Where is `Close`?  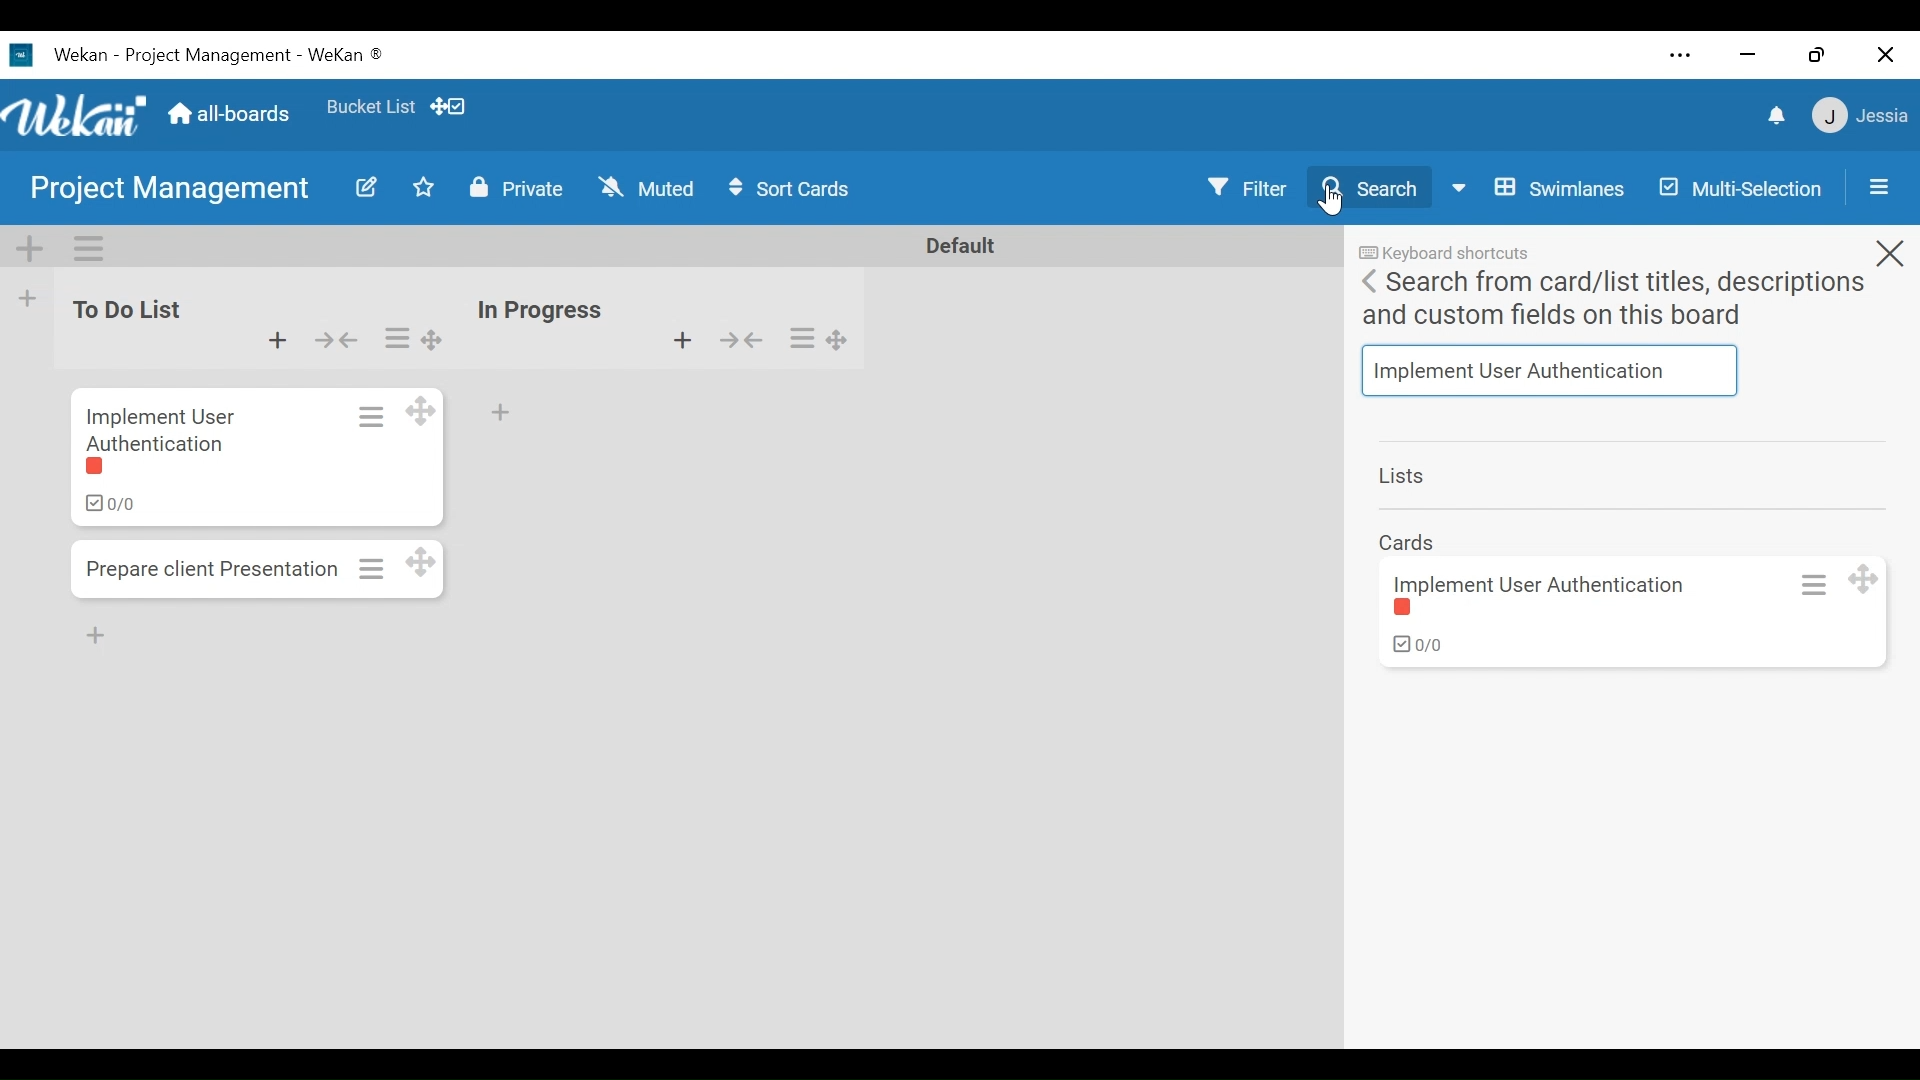
Close is located at coordinates (1883, 56).